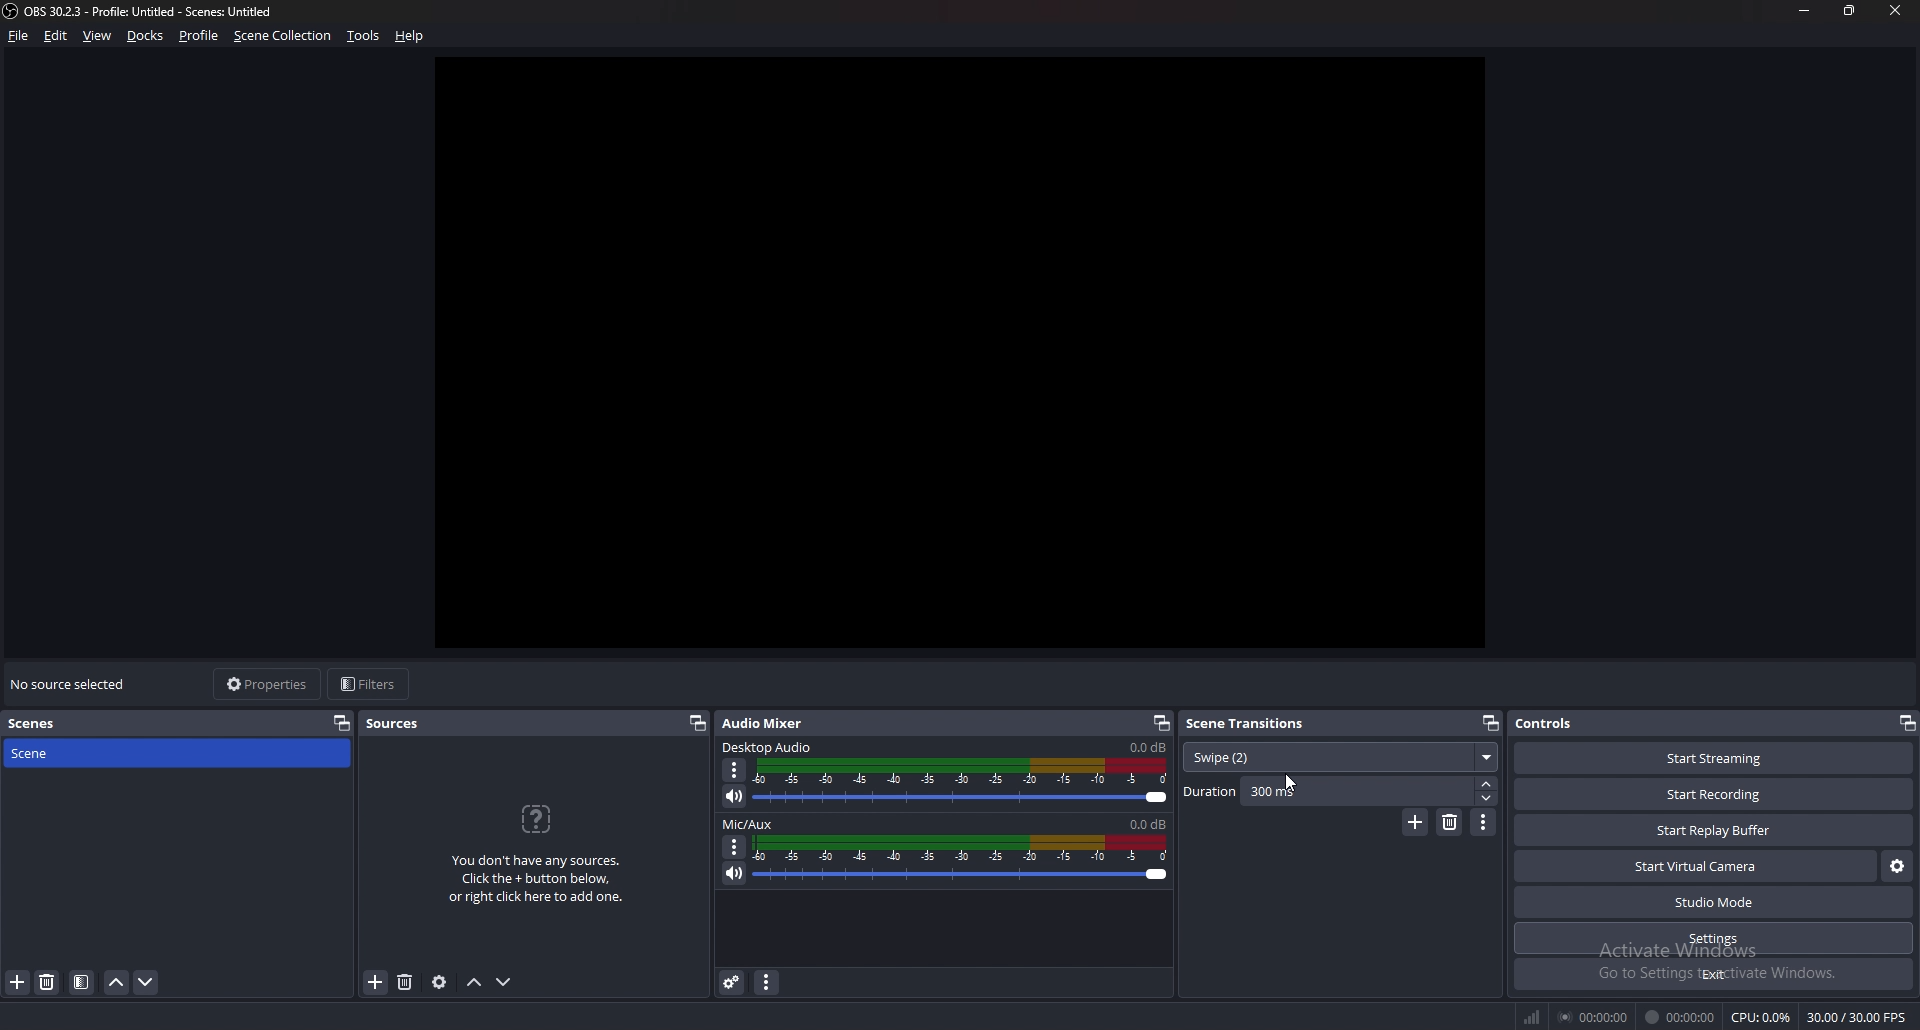  Describe the element at coordinates (735, 795) in the screenshot. I see `mute` at that location.